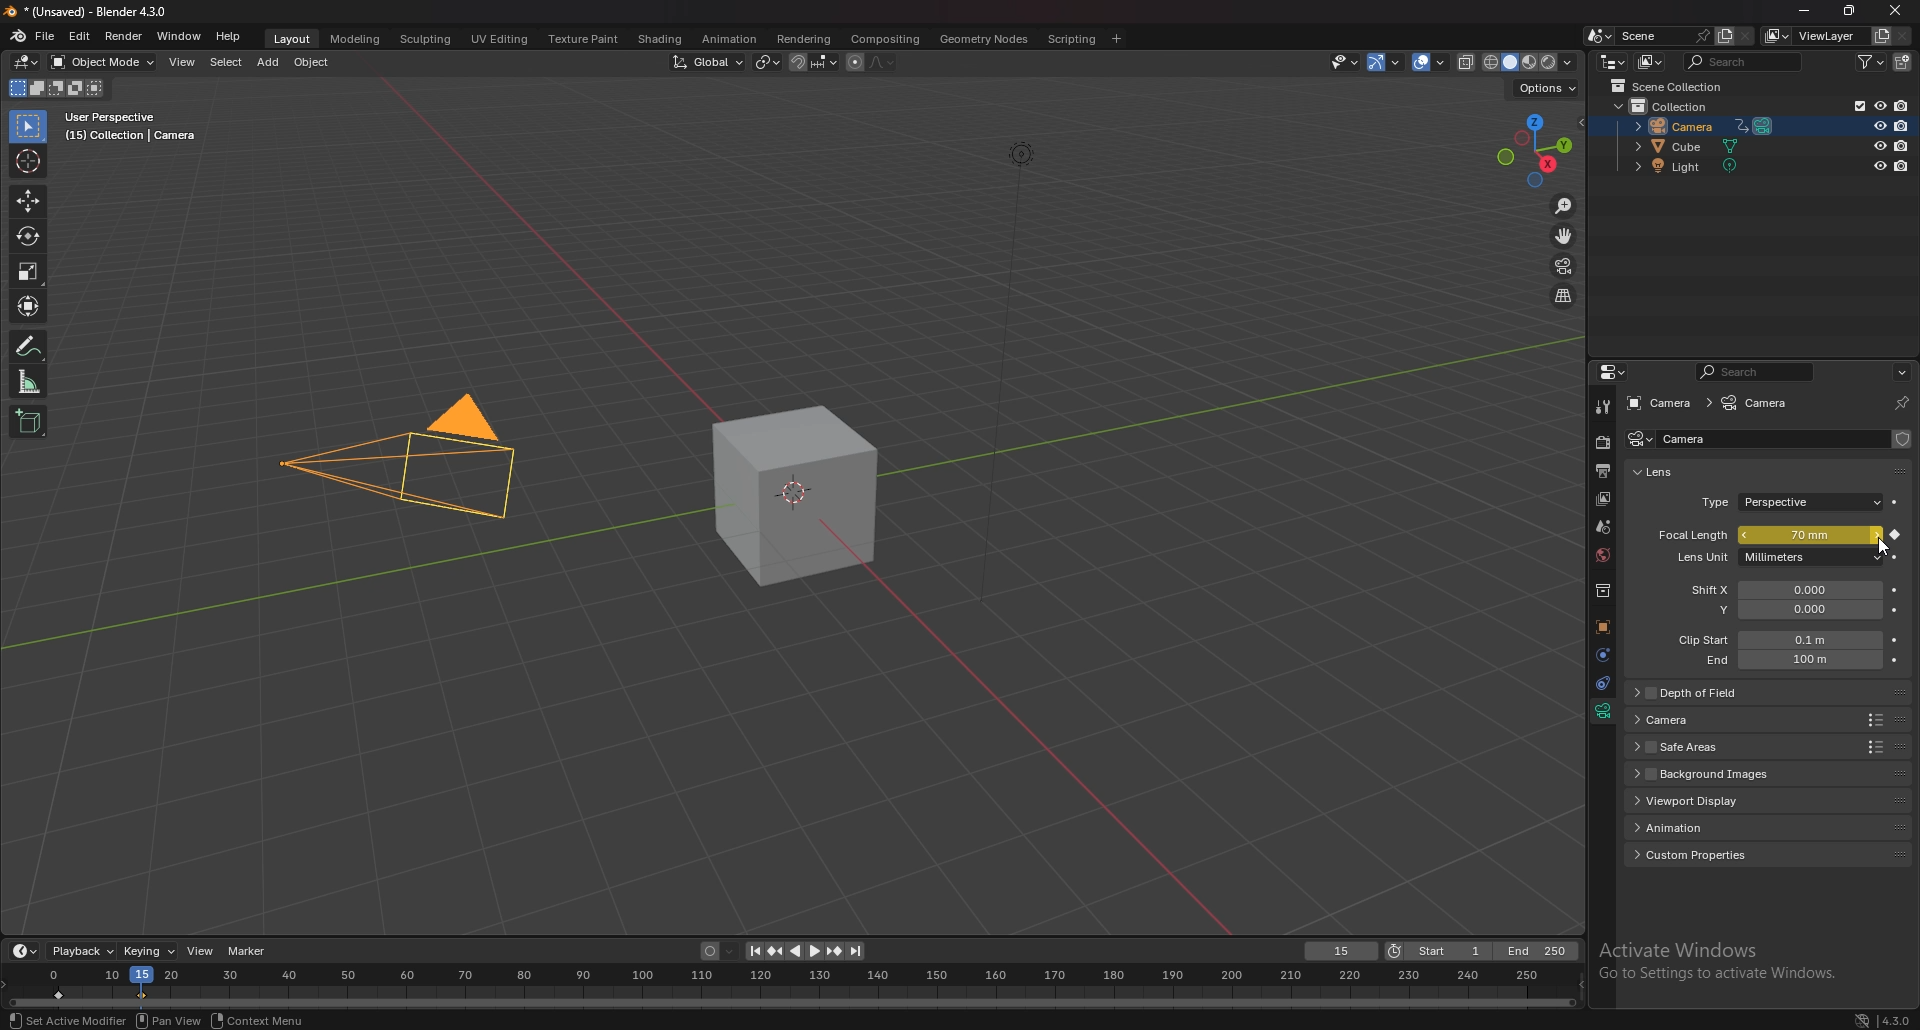 This screenshot has height=1030, width=1920. Describe the element at coordinates (1723, 37) in the screenshot. I see `add scene` at that location.